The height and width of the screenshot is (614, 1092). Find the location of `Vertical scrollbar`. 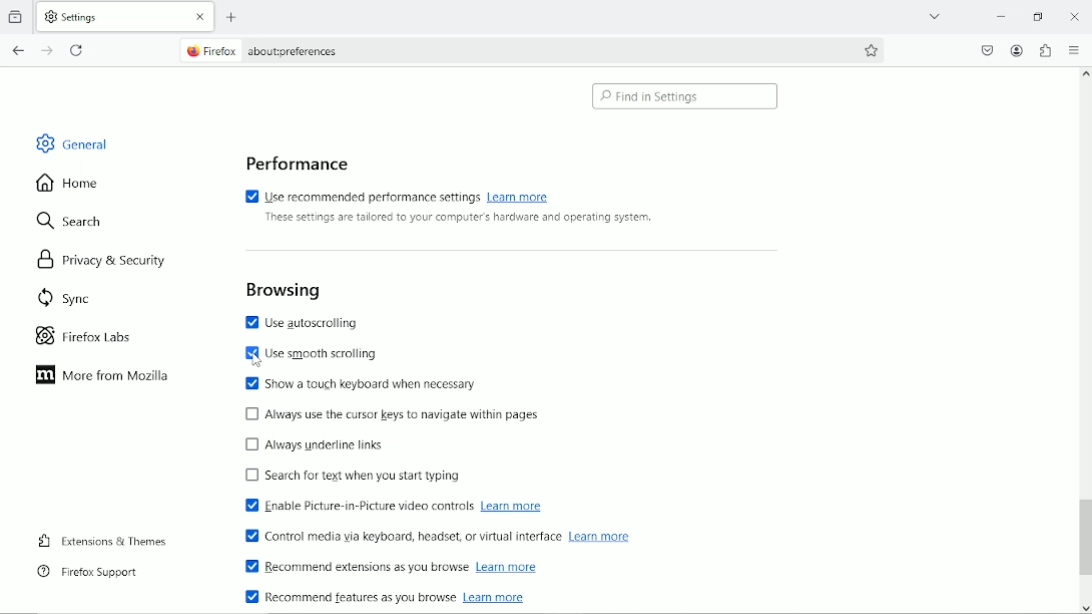

Vertical scrollbar is located at coordinates (1083, 537).